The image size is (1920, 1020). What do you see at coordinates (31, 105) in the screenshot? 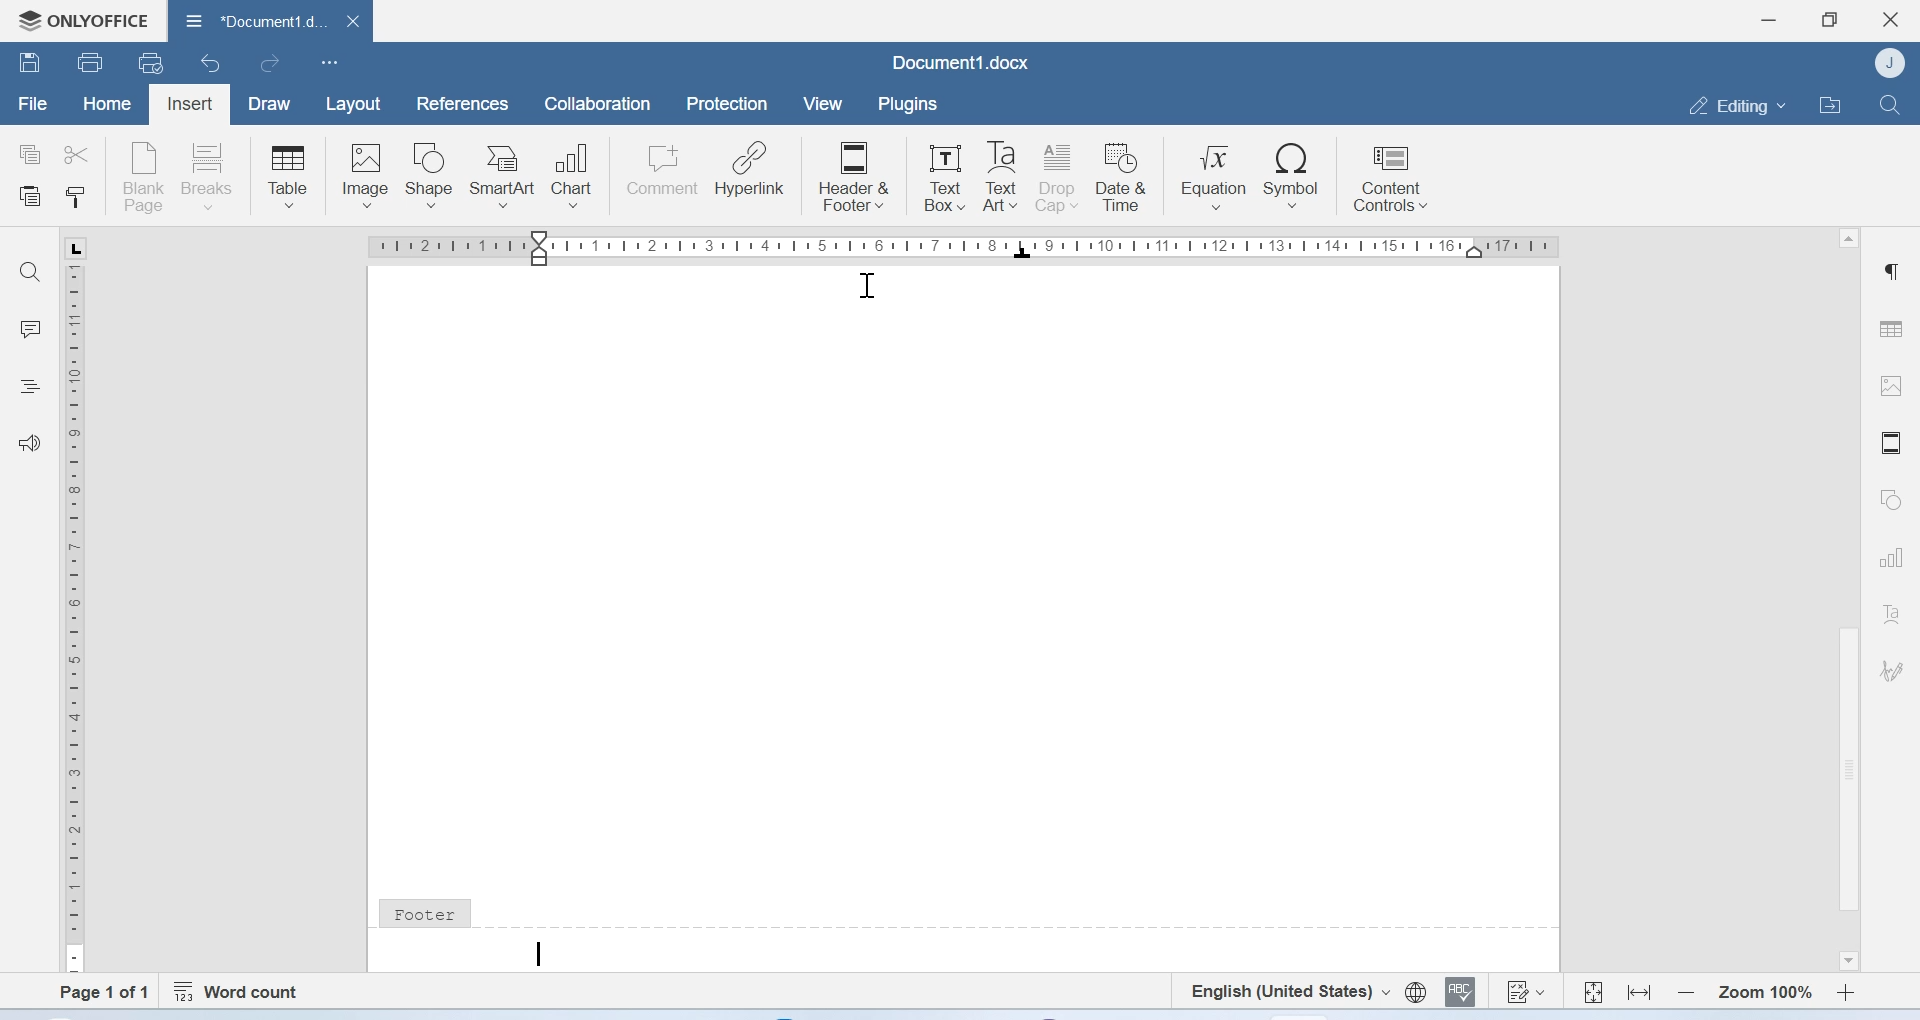
I see `File` at bounding box center [31, 105].